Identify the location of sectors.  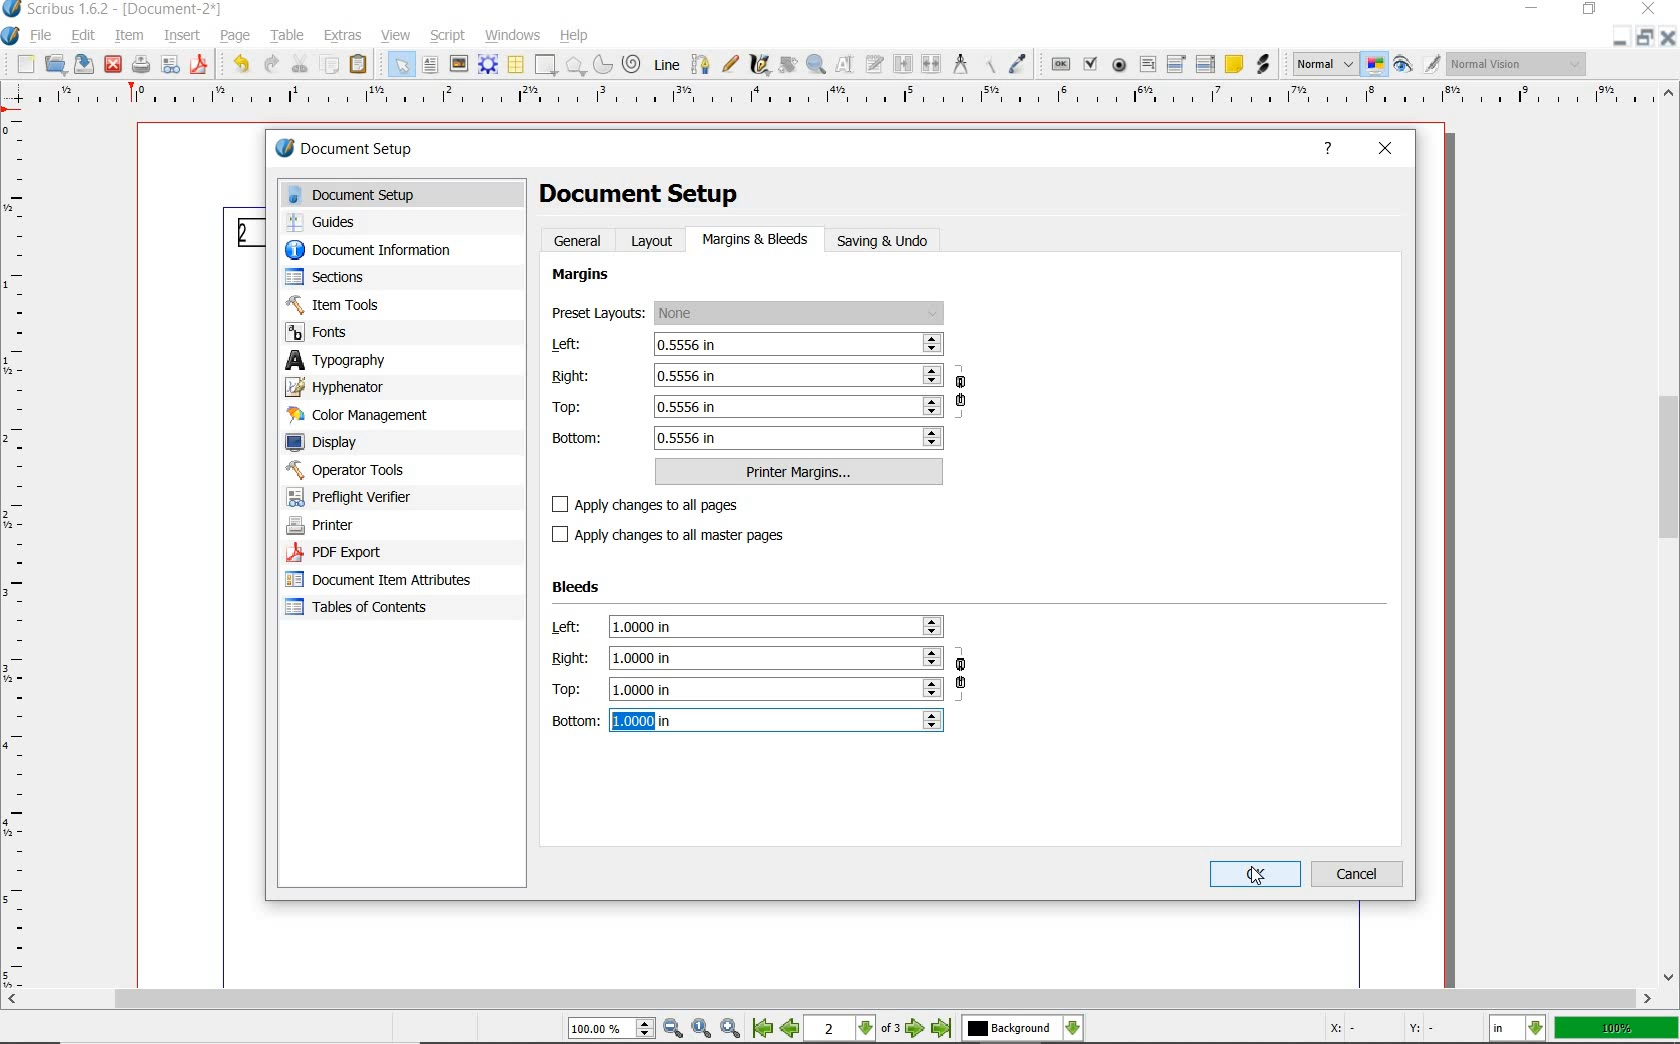
(331, 279).